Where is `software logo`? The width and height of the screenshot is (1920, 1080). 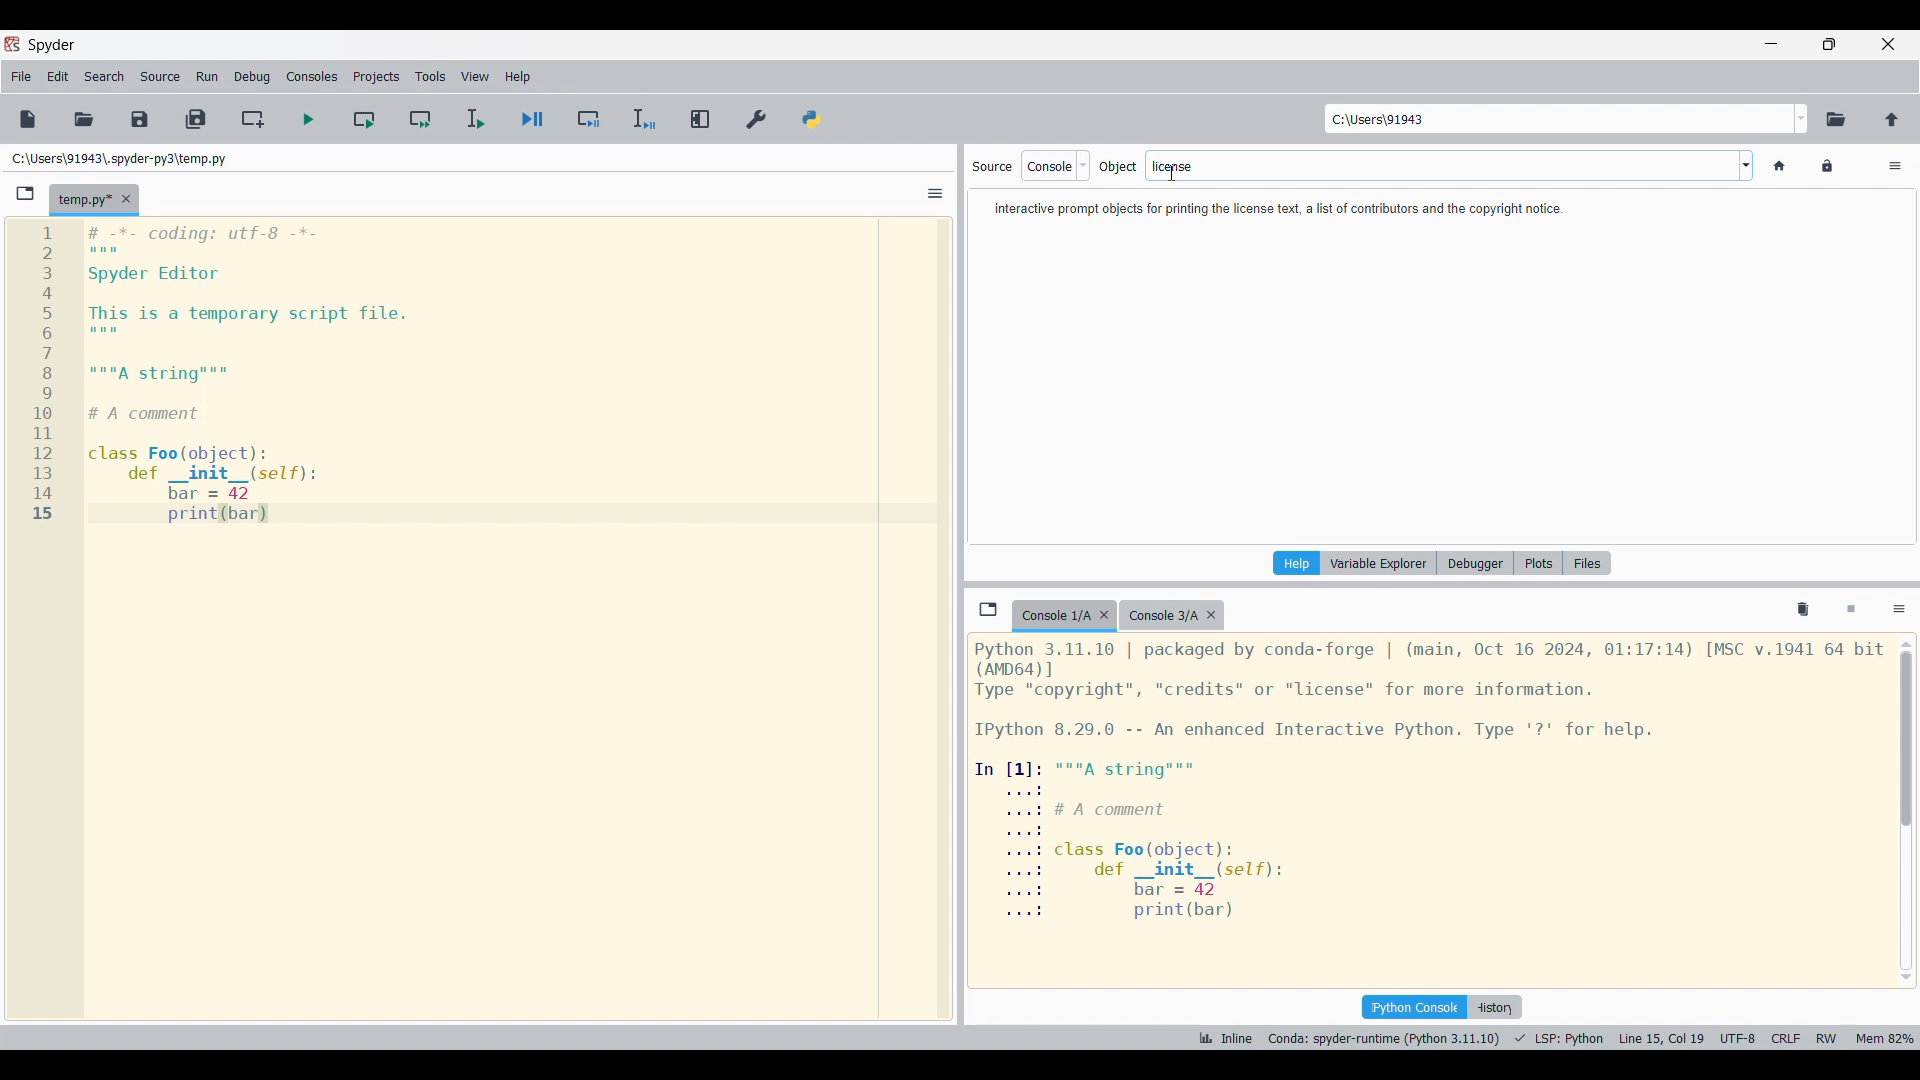 software logo is located at coordinates (13, 44).